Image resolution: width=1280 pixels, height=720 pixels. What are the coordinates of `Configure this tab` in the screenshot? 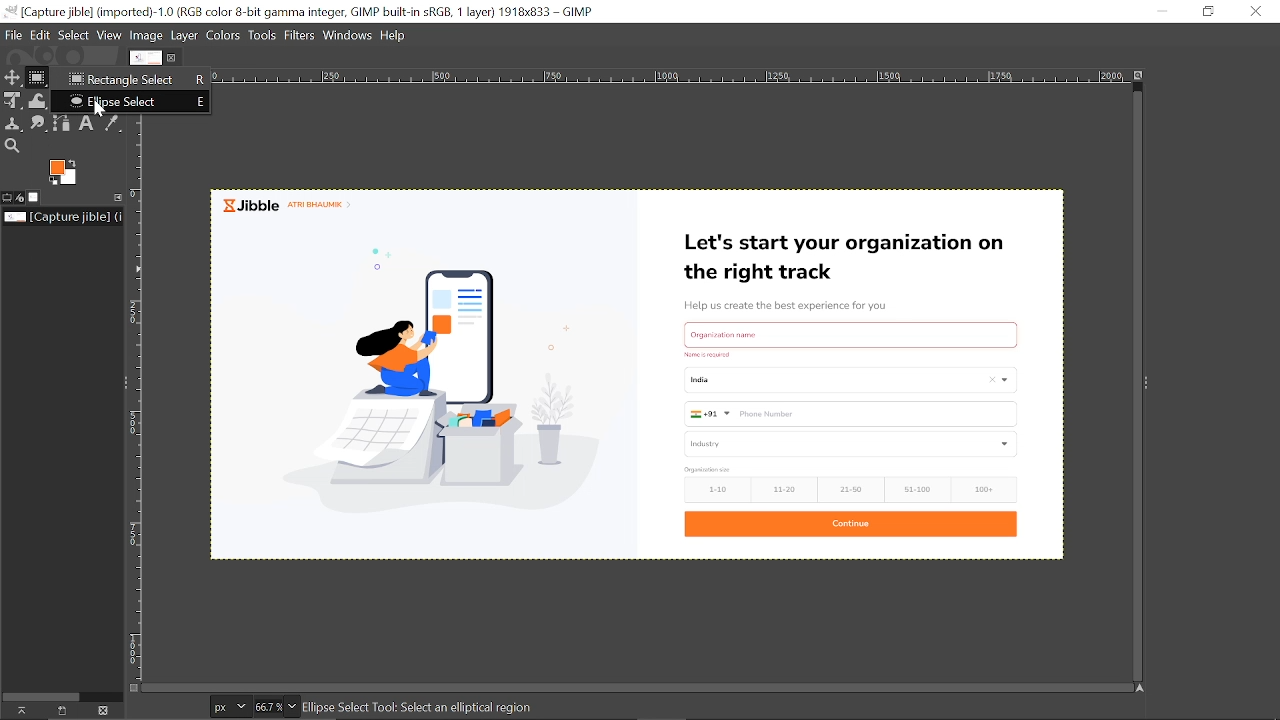 It's located at (119, 196).